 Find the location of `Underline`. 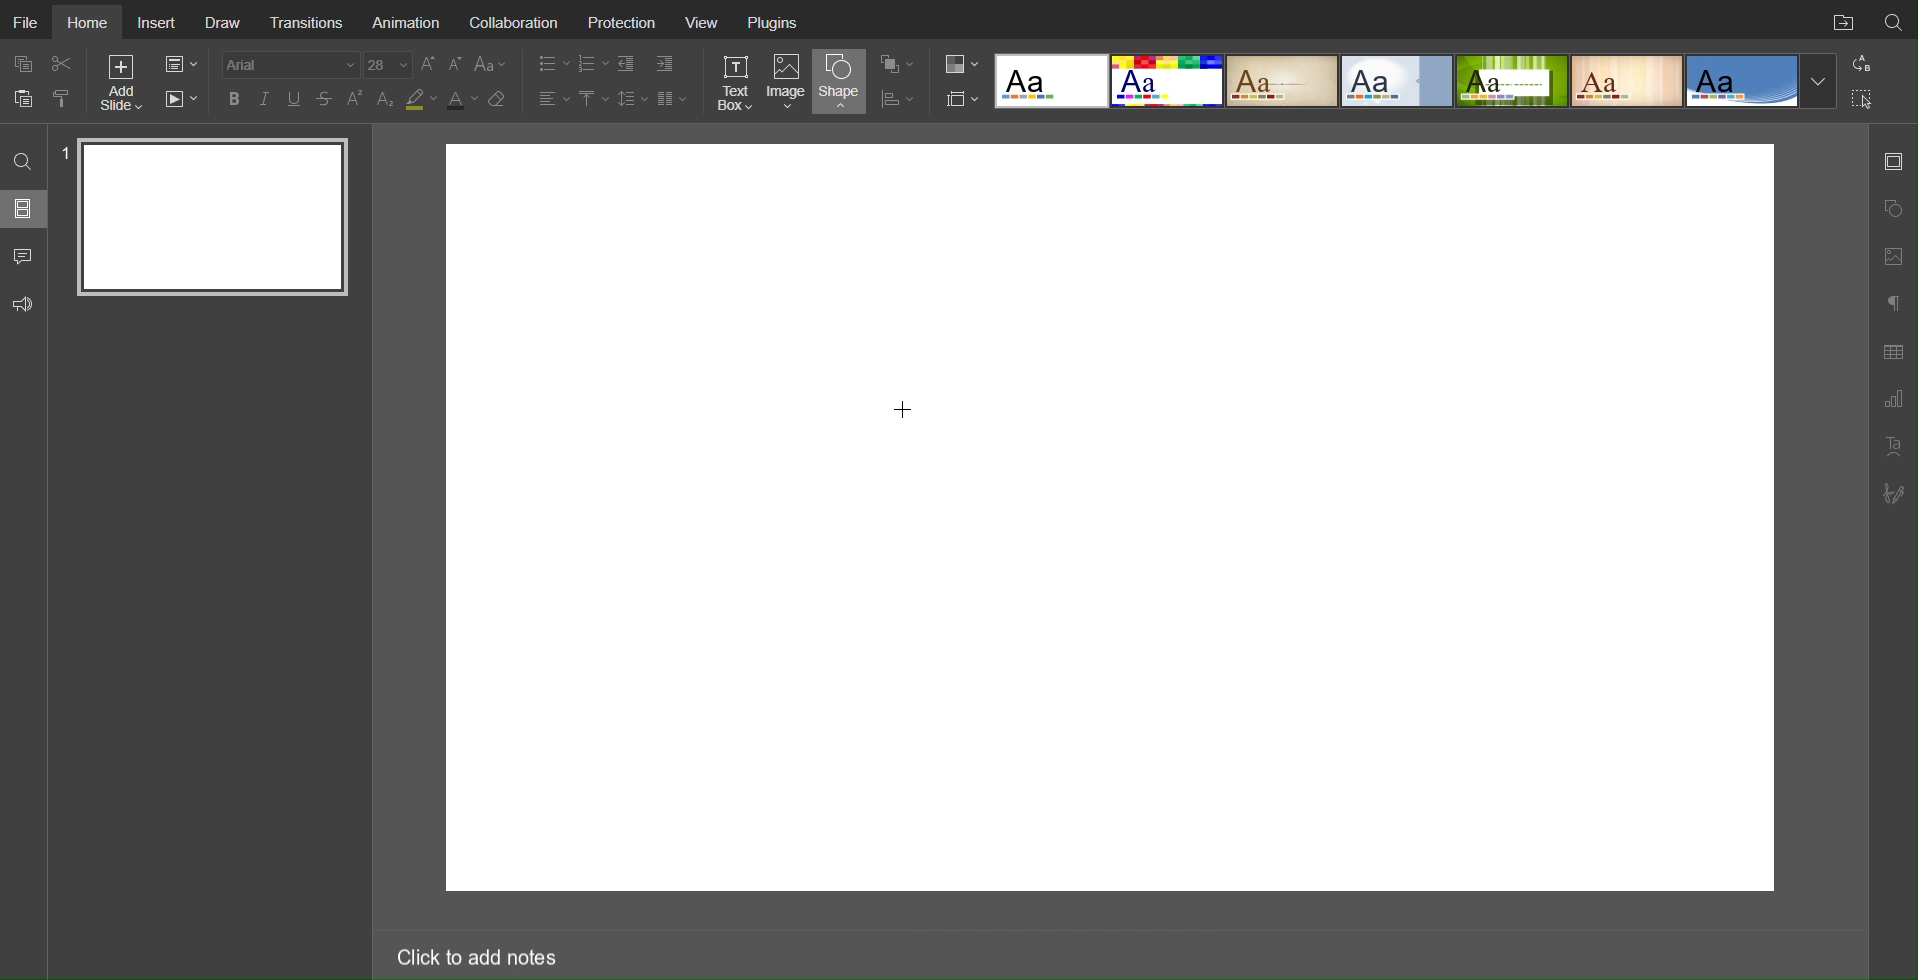

Underline is located at coordinates (296, 99).